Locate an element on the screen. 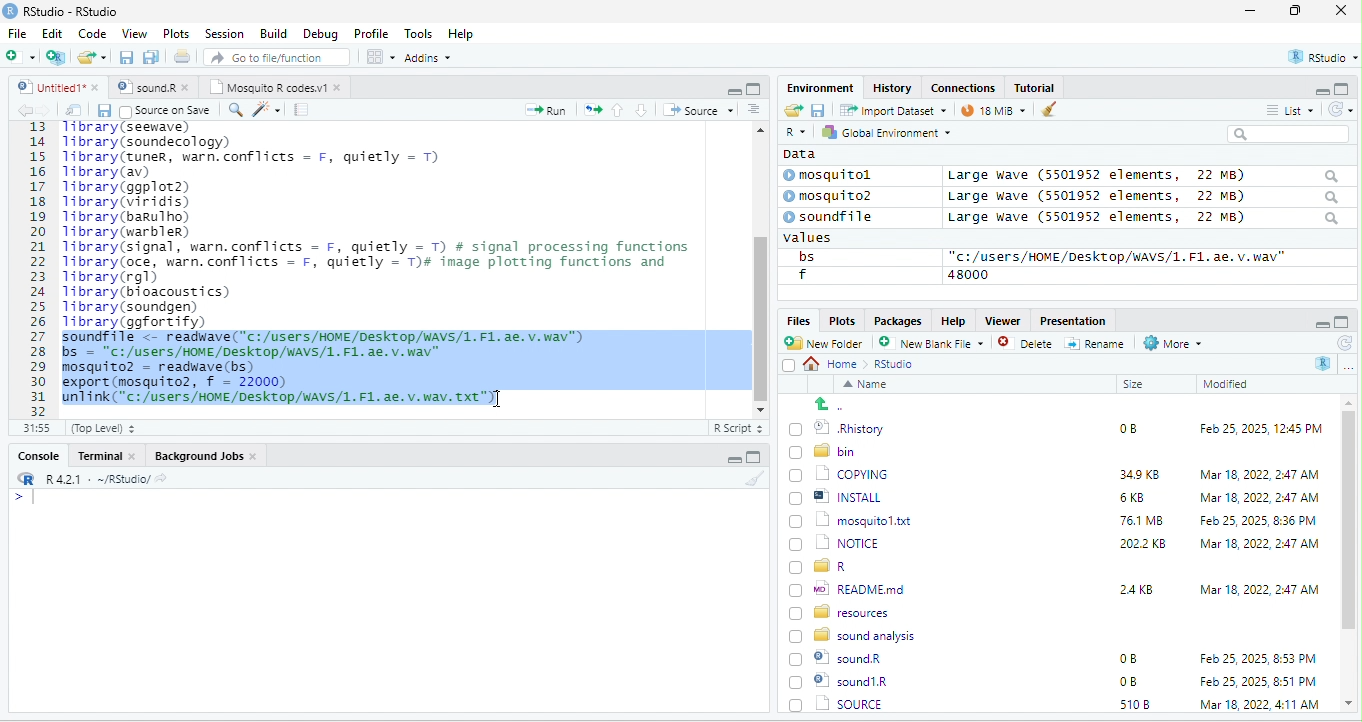  ‘| COPYING is located at coordinates (839, 473).